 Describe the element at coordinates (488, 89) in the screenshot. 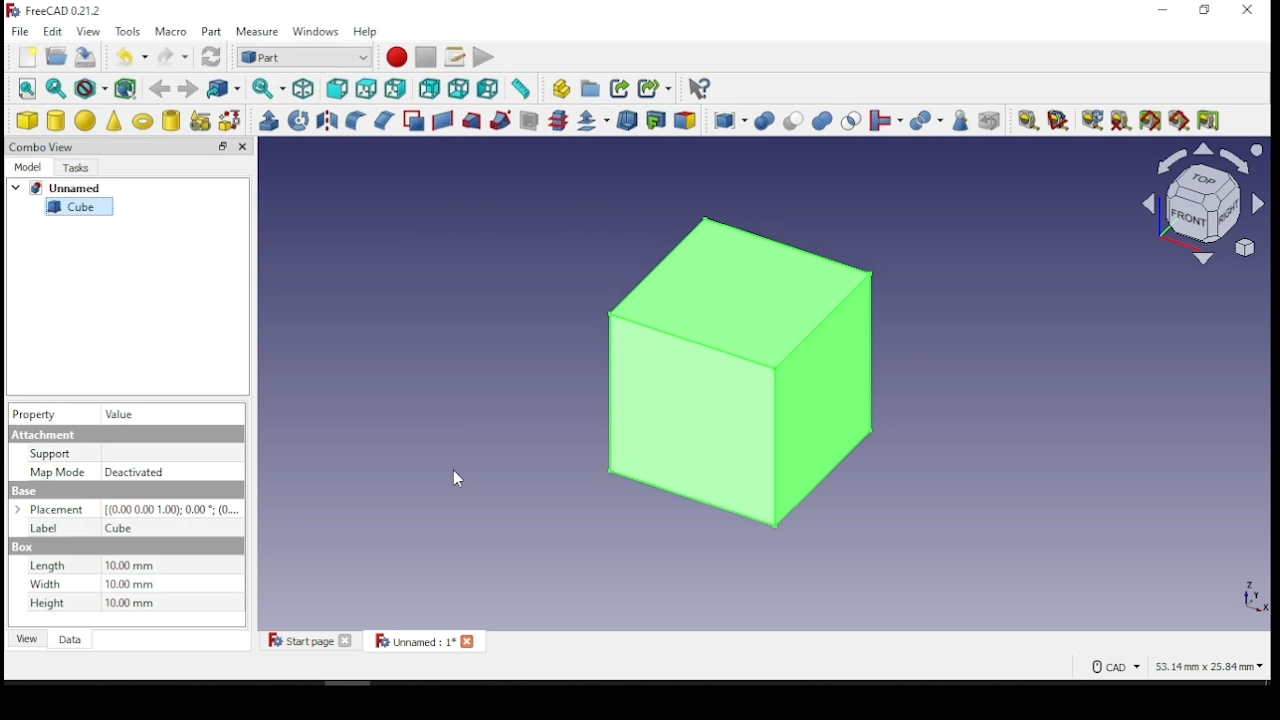

I see `left` at that location.